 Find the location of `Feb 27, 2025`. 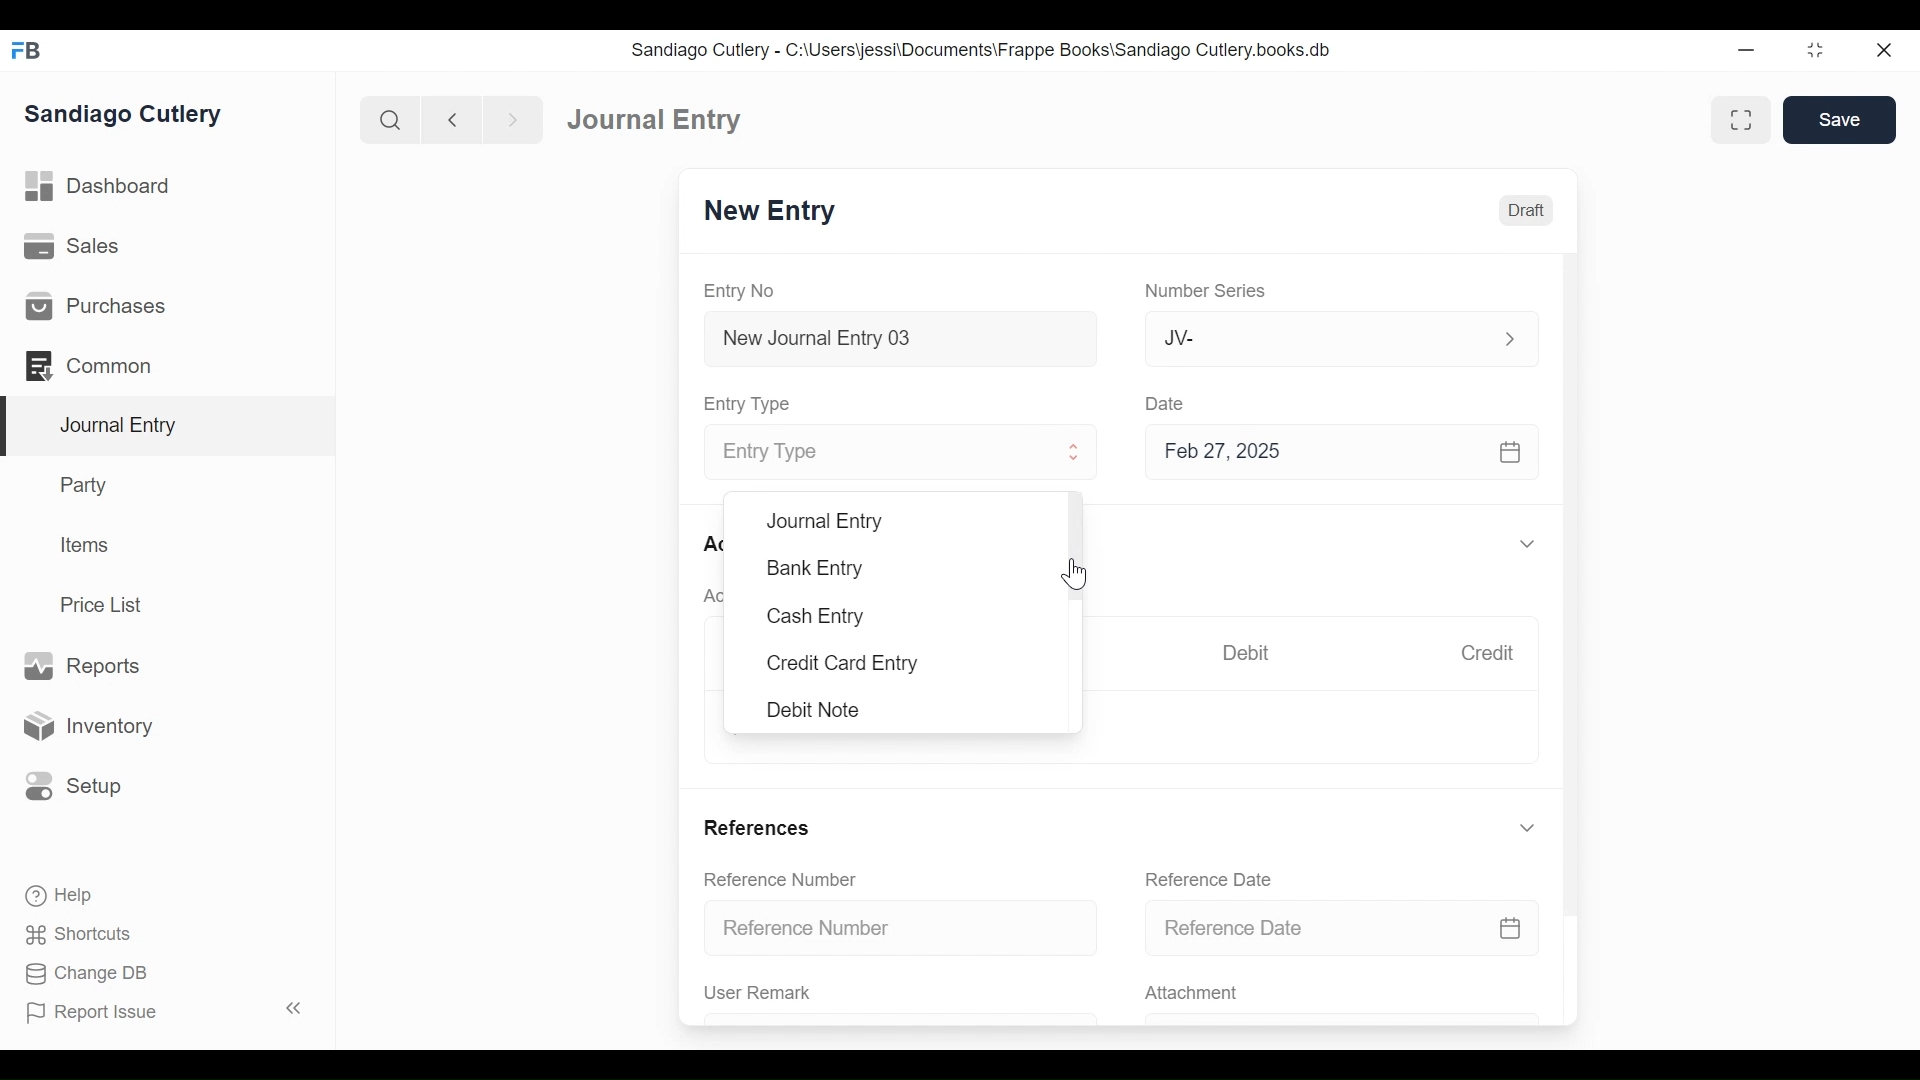

Feb 27, 2025 is located at coordinates (1338, 453).